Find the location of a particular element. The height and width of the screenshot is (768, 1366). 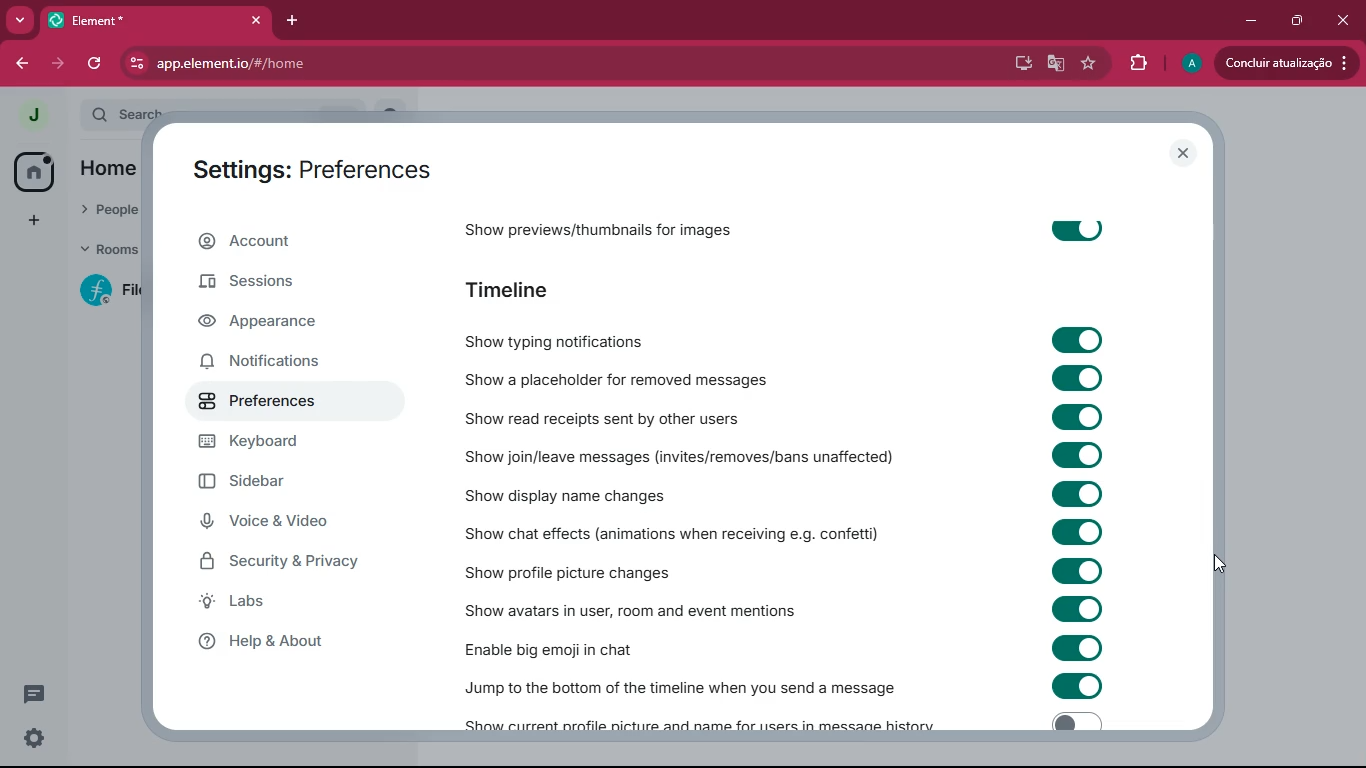

settings: preferences is located at coordinates (304, 166).